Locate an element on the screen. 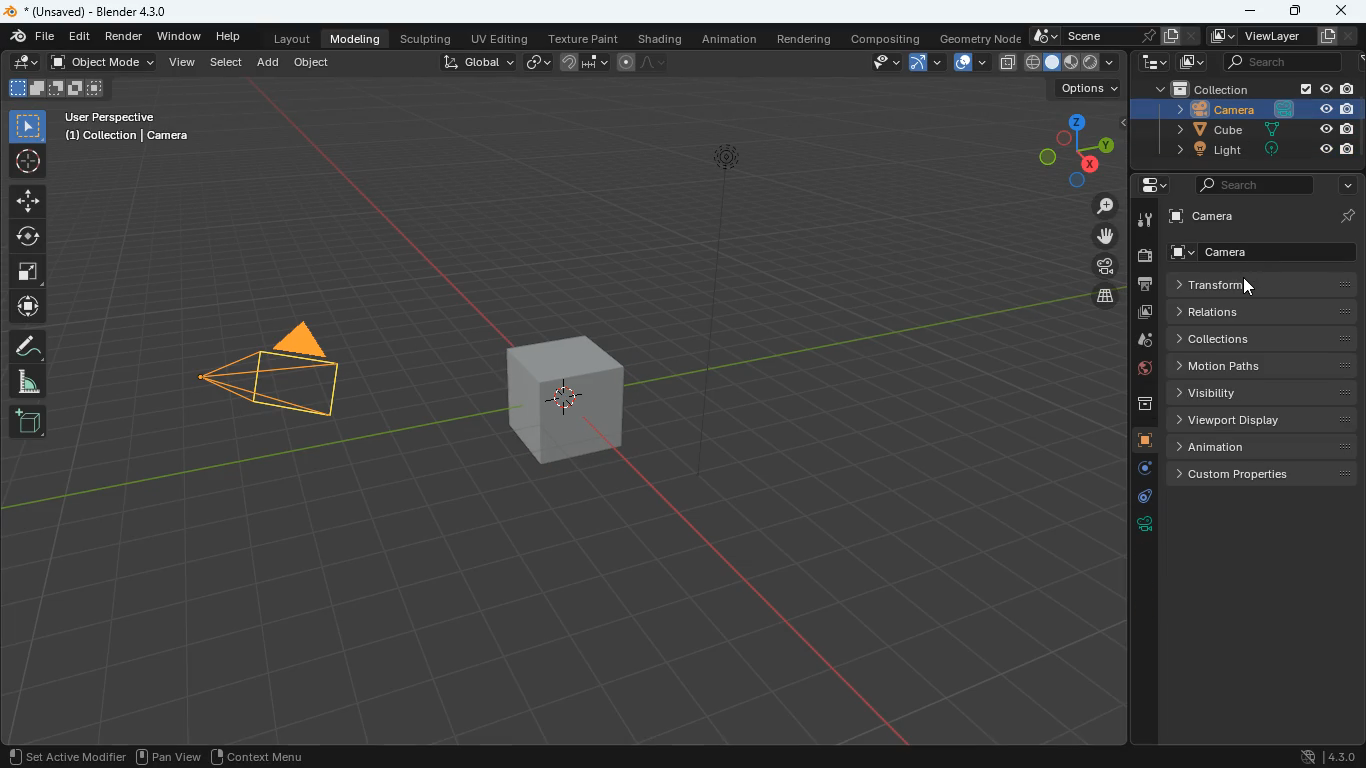 The image size is (1366, 768). camera is located at coordinates (1252, 218).